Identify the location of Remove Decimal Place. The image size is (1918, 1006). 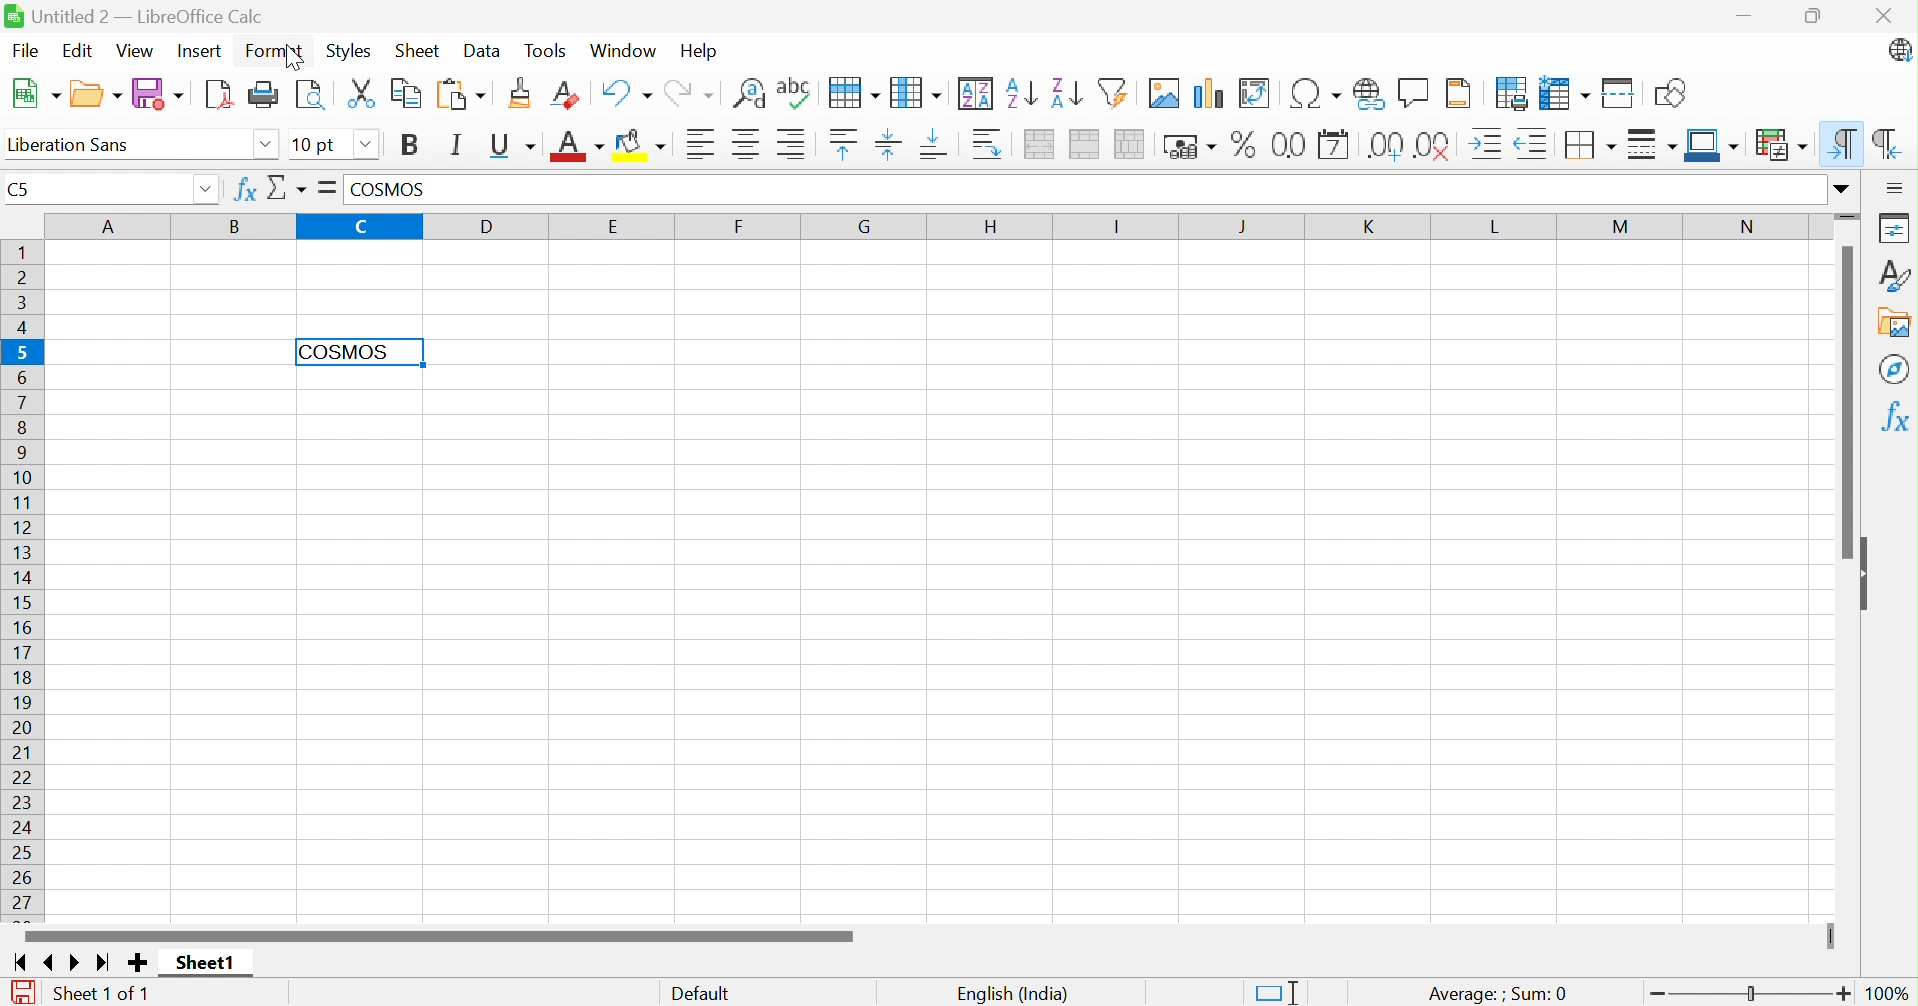
(1433, 146).